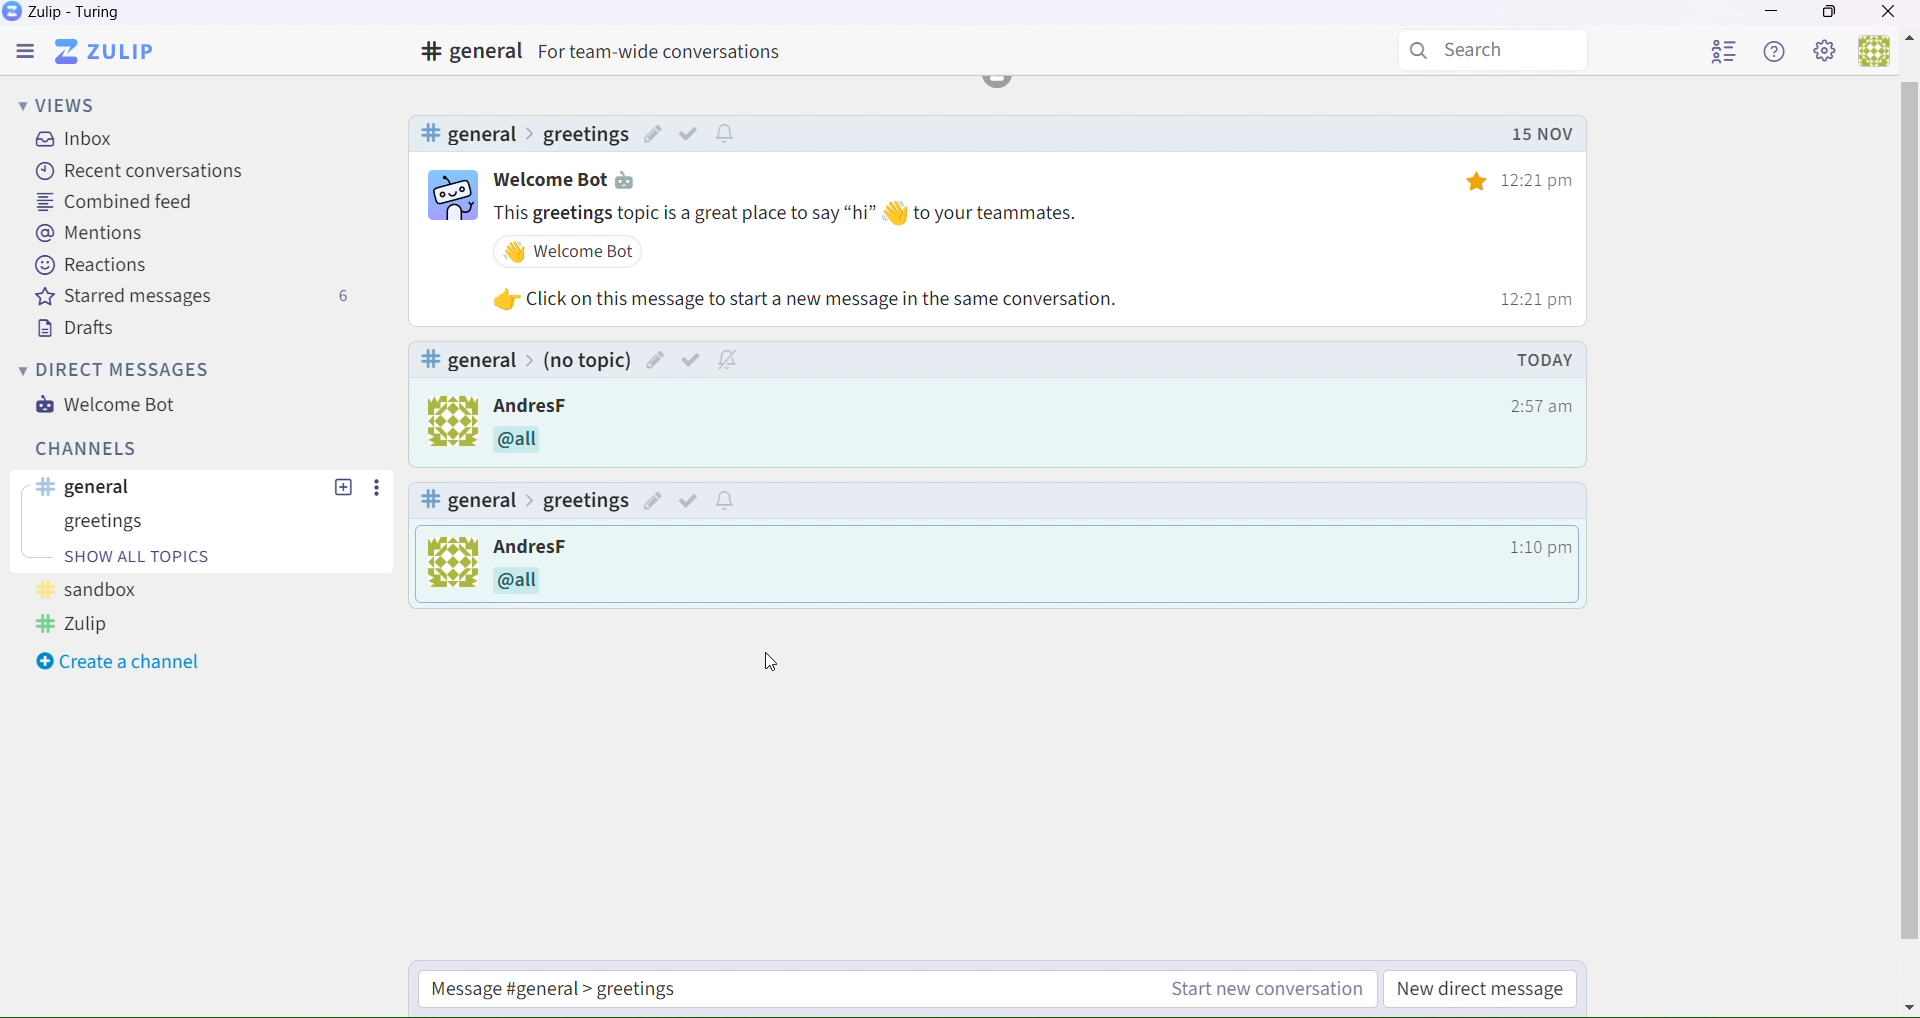 This screenshot has width=1920, height=1018. What do you see at coordinates (93, 268) in the screenshot?
I see `Reactions` at bounding box center [93, 268].